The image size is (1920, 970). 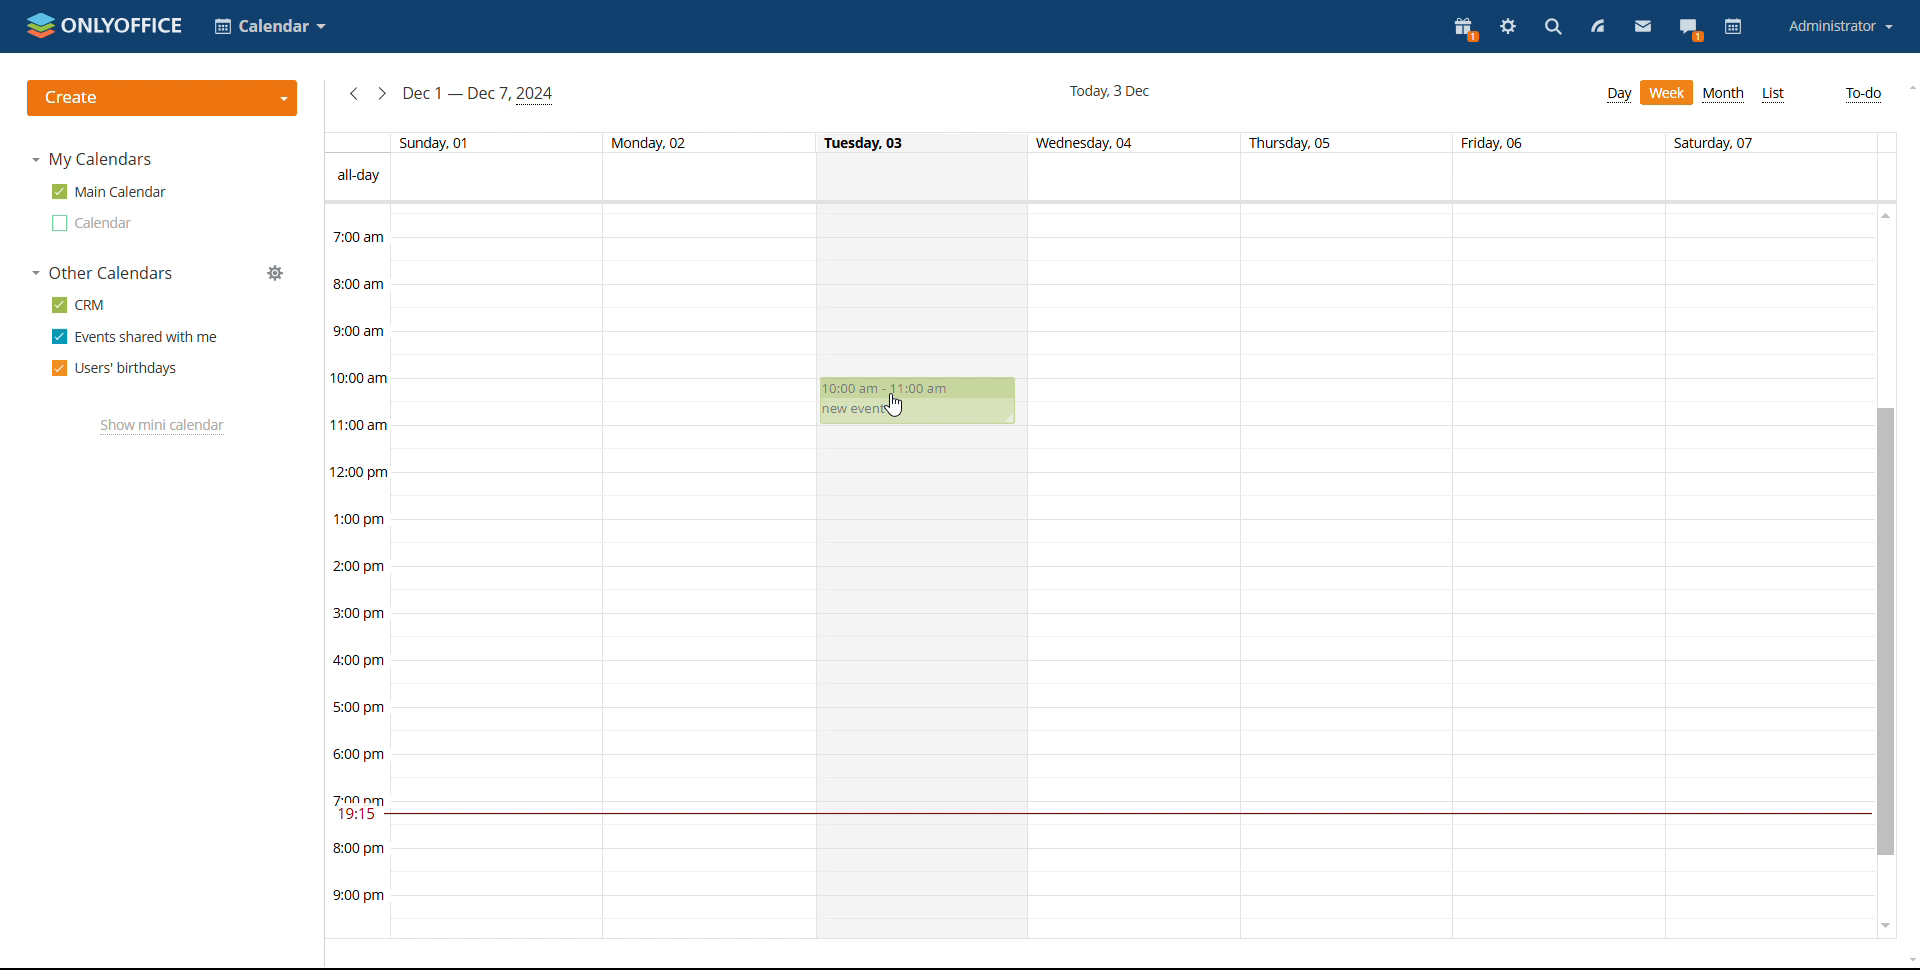 What do you see at coordinates (358, 705) in the screenshot?
I see `5:00 pm` at bounding box center [358, 705].